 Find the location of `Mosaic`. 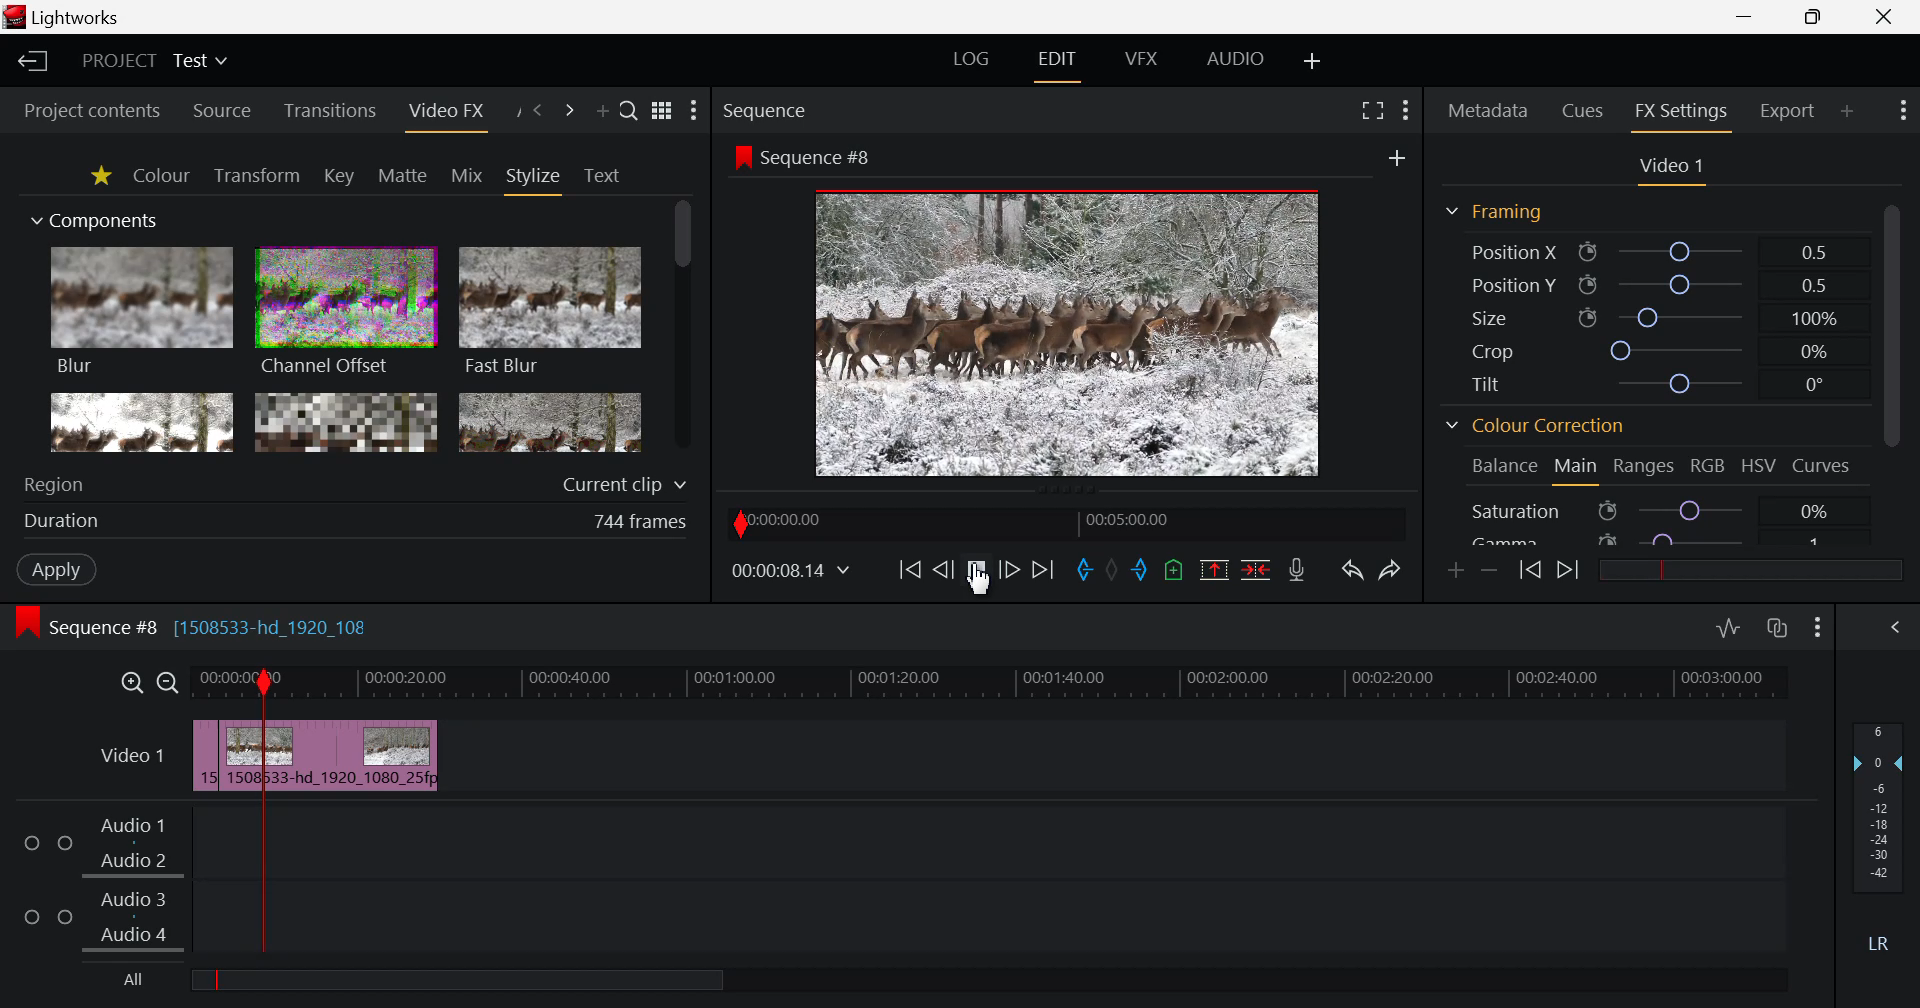

Mosaic is located at coordinates (344, 422).